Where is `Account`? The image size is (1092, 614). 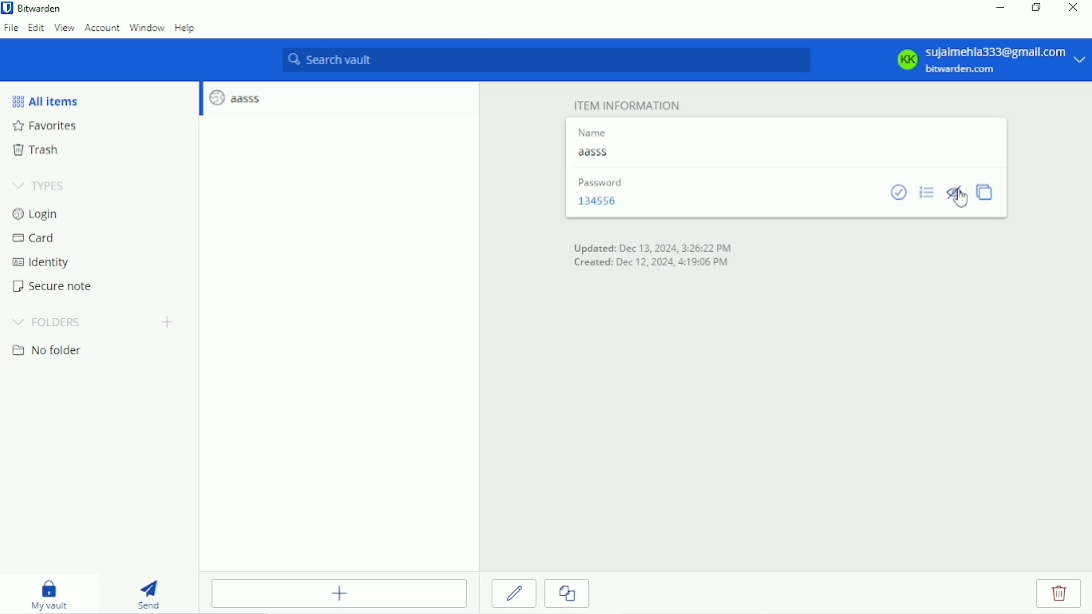
Account is located at coordinates (102, 29).